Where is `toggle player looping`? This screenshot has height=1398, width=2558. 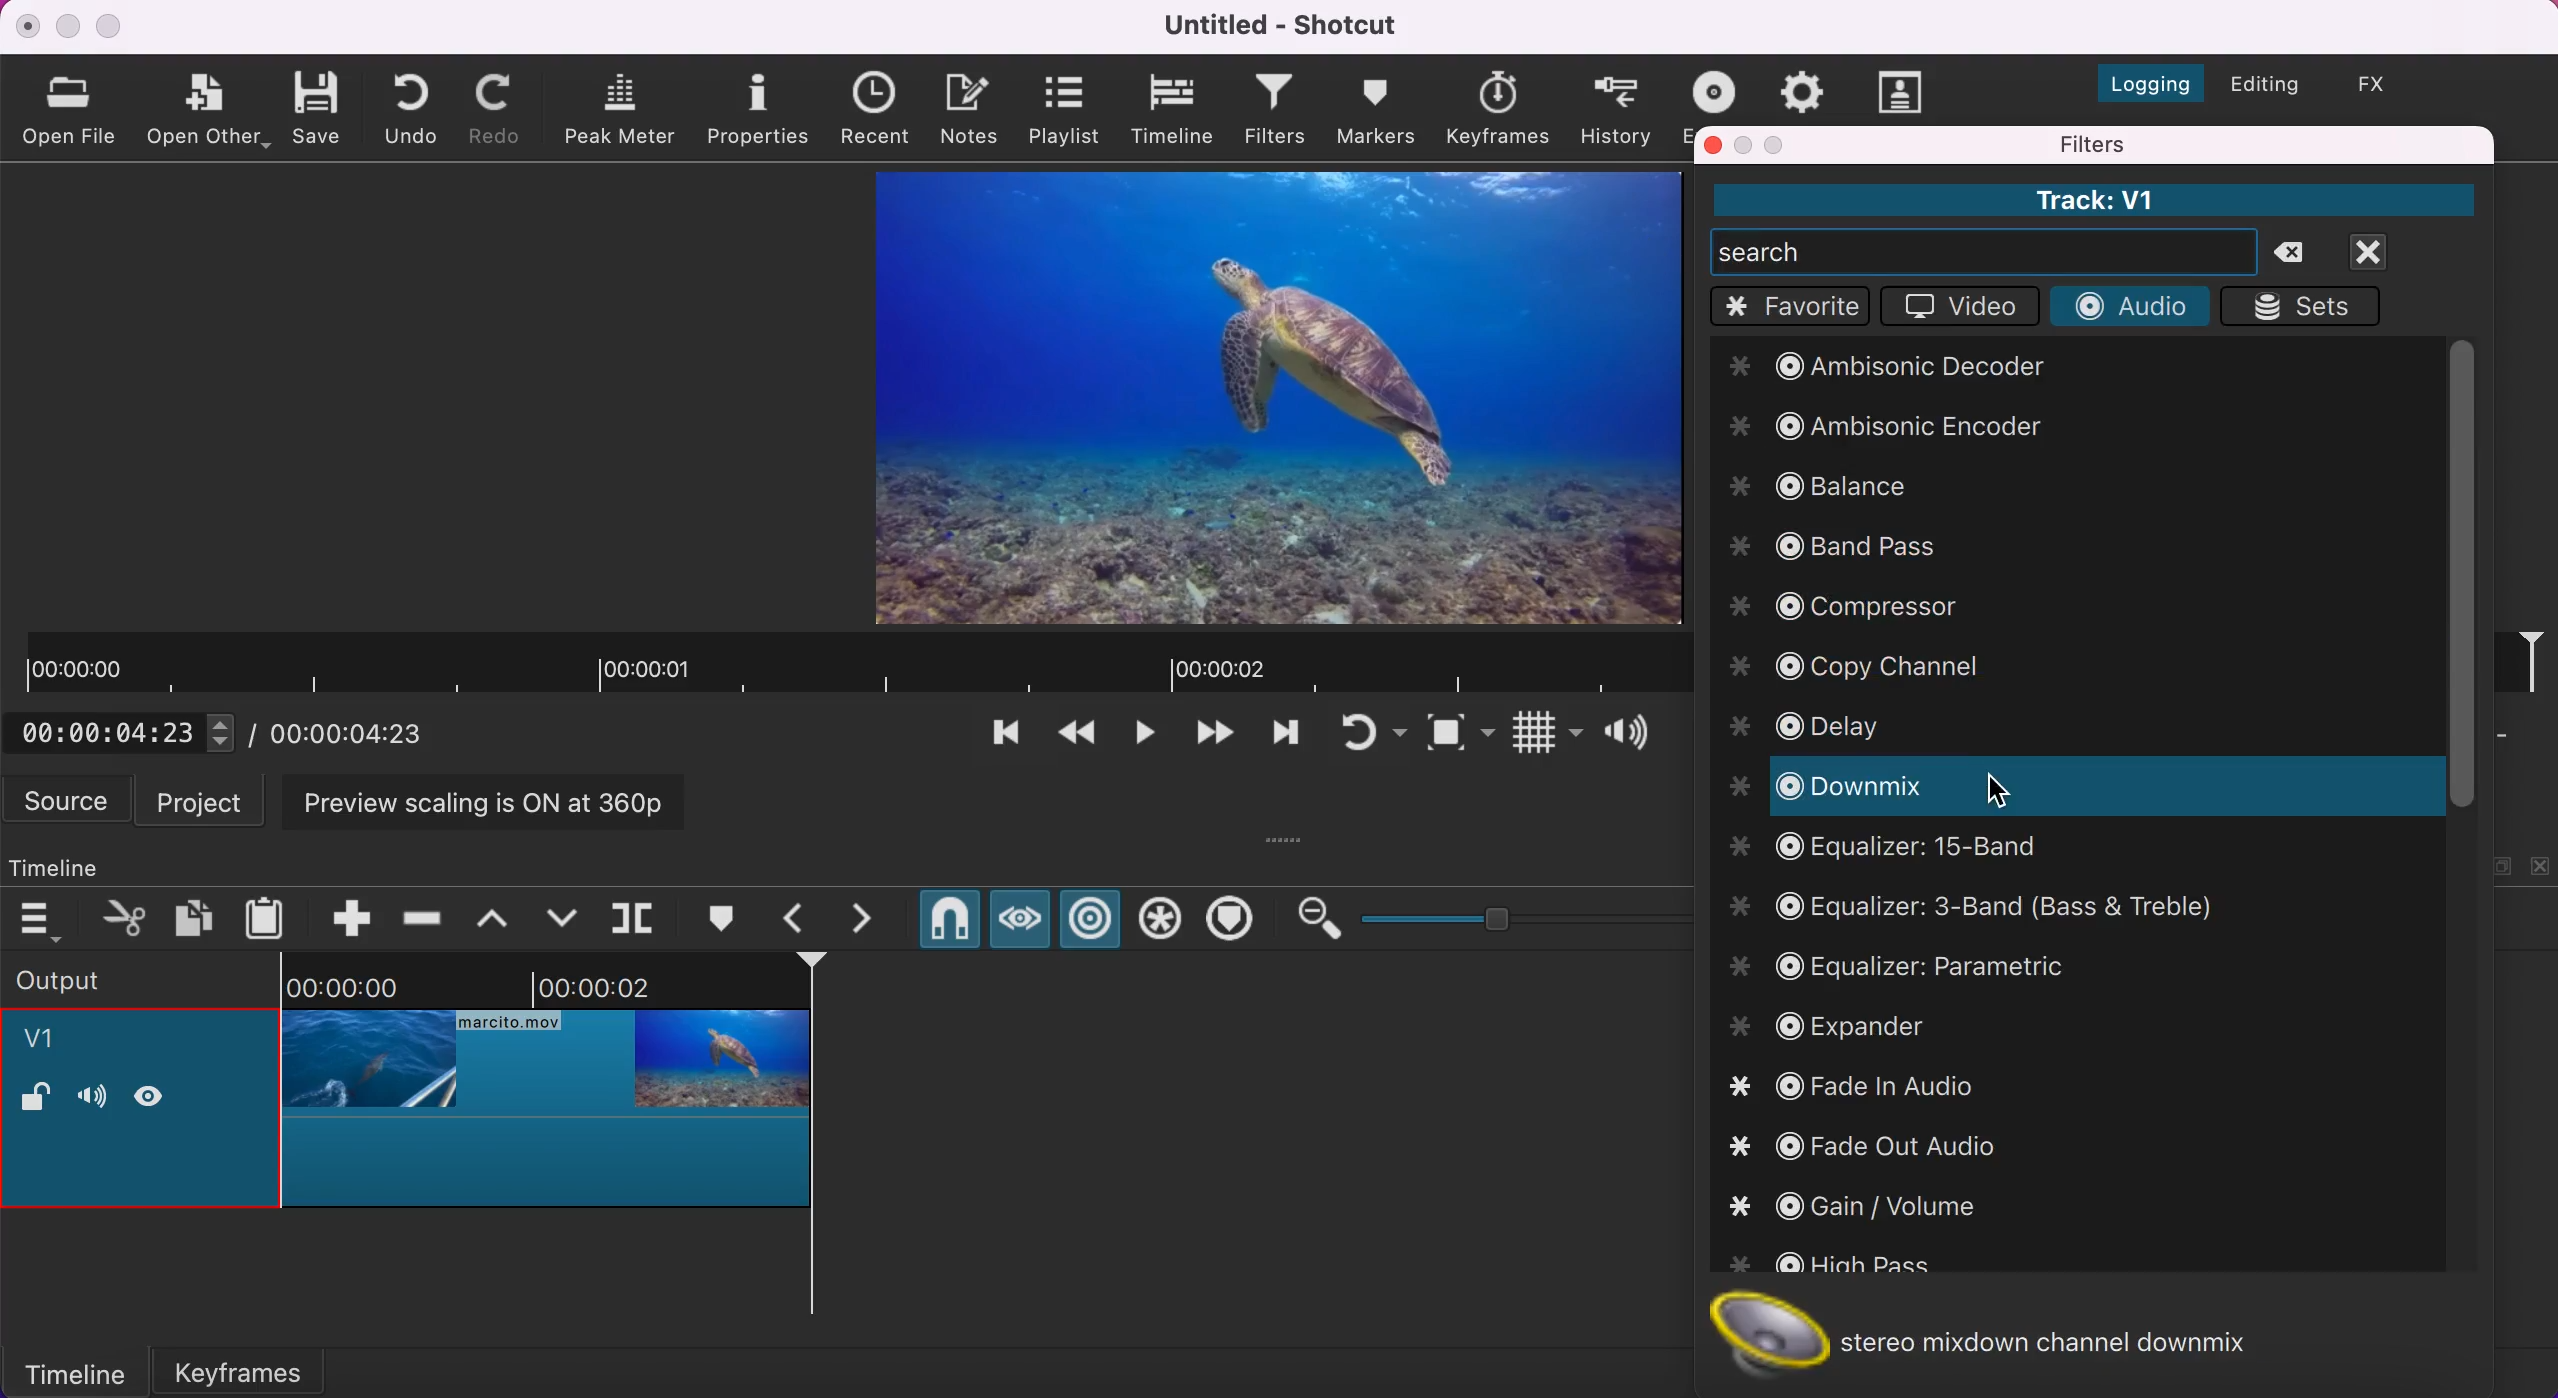
toggle player looping is located at coordinates (1370, 736).